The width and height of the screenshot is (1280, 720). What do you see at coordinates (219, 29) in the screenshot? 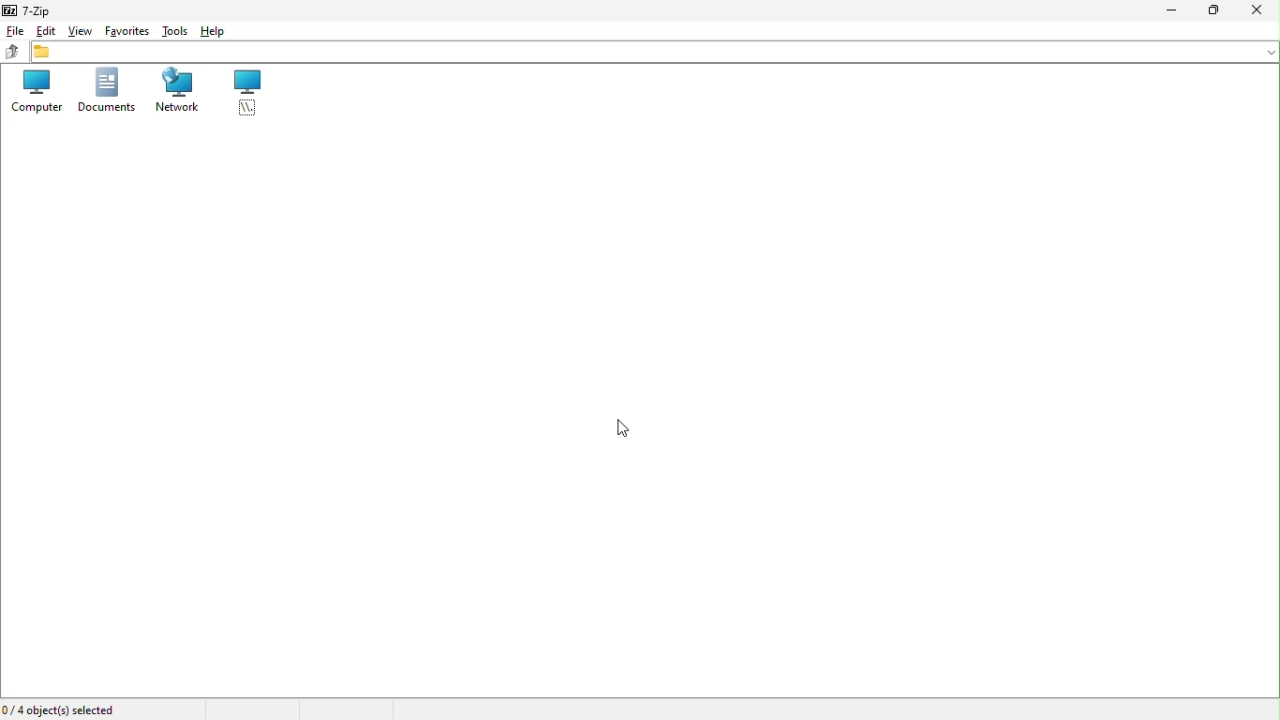
I see `help` at bounding box center [219, 29].